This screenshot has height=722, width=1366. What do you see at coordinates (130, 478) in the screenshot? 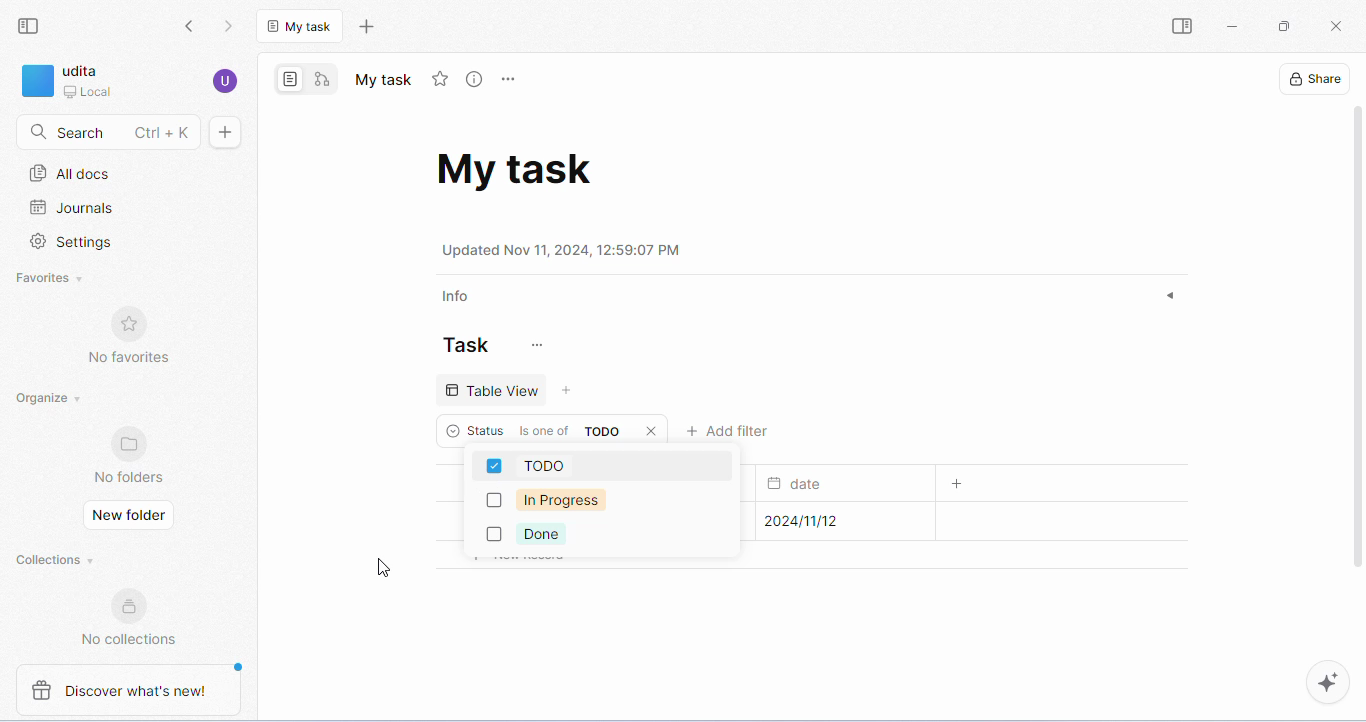
I see `no folders` at bounding box center [130, 478].